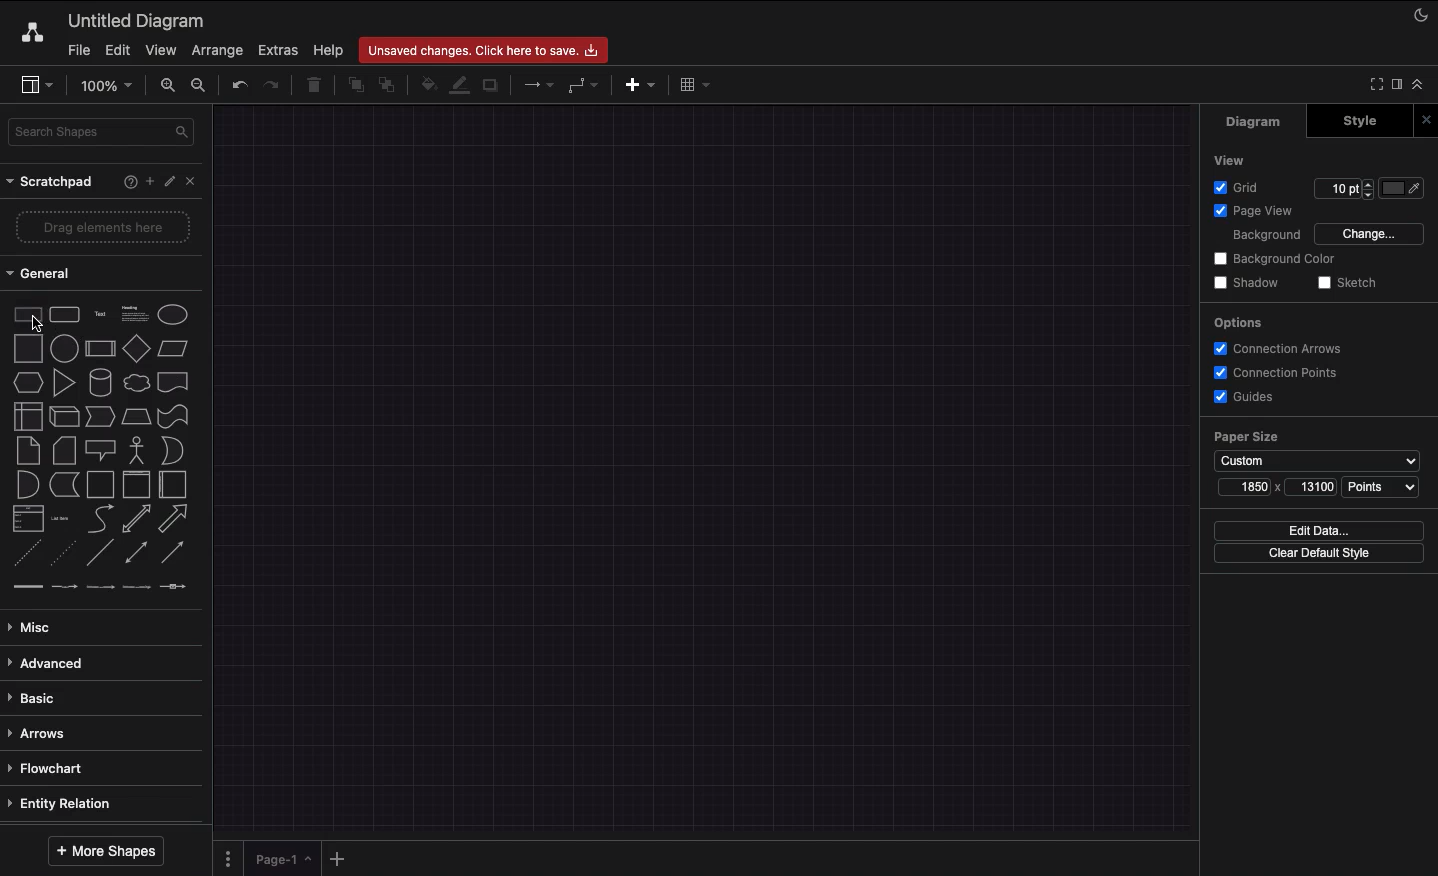  Describe the element at coordinates (1371, 235) in the screenshot. I see `Change` at that location.